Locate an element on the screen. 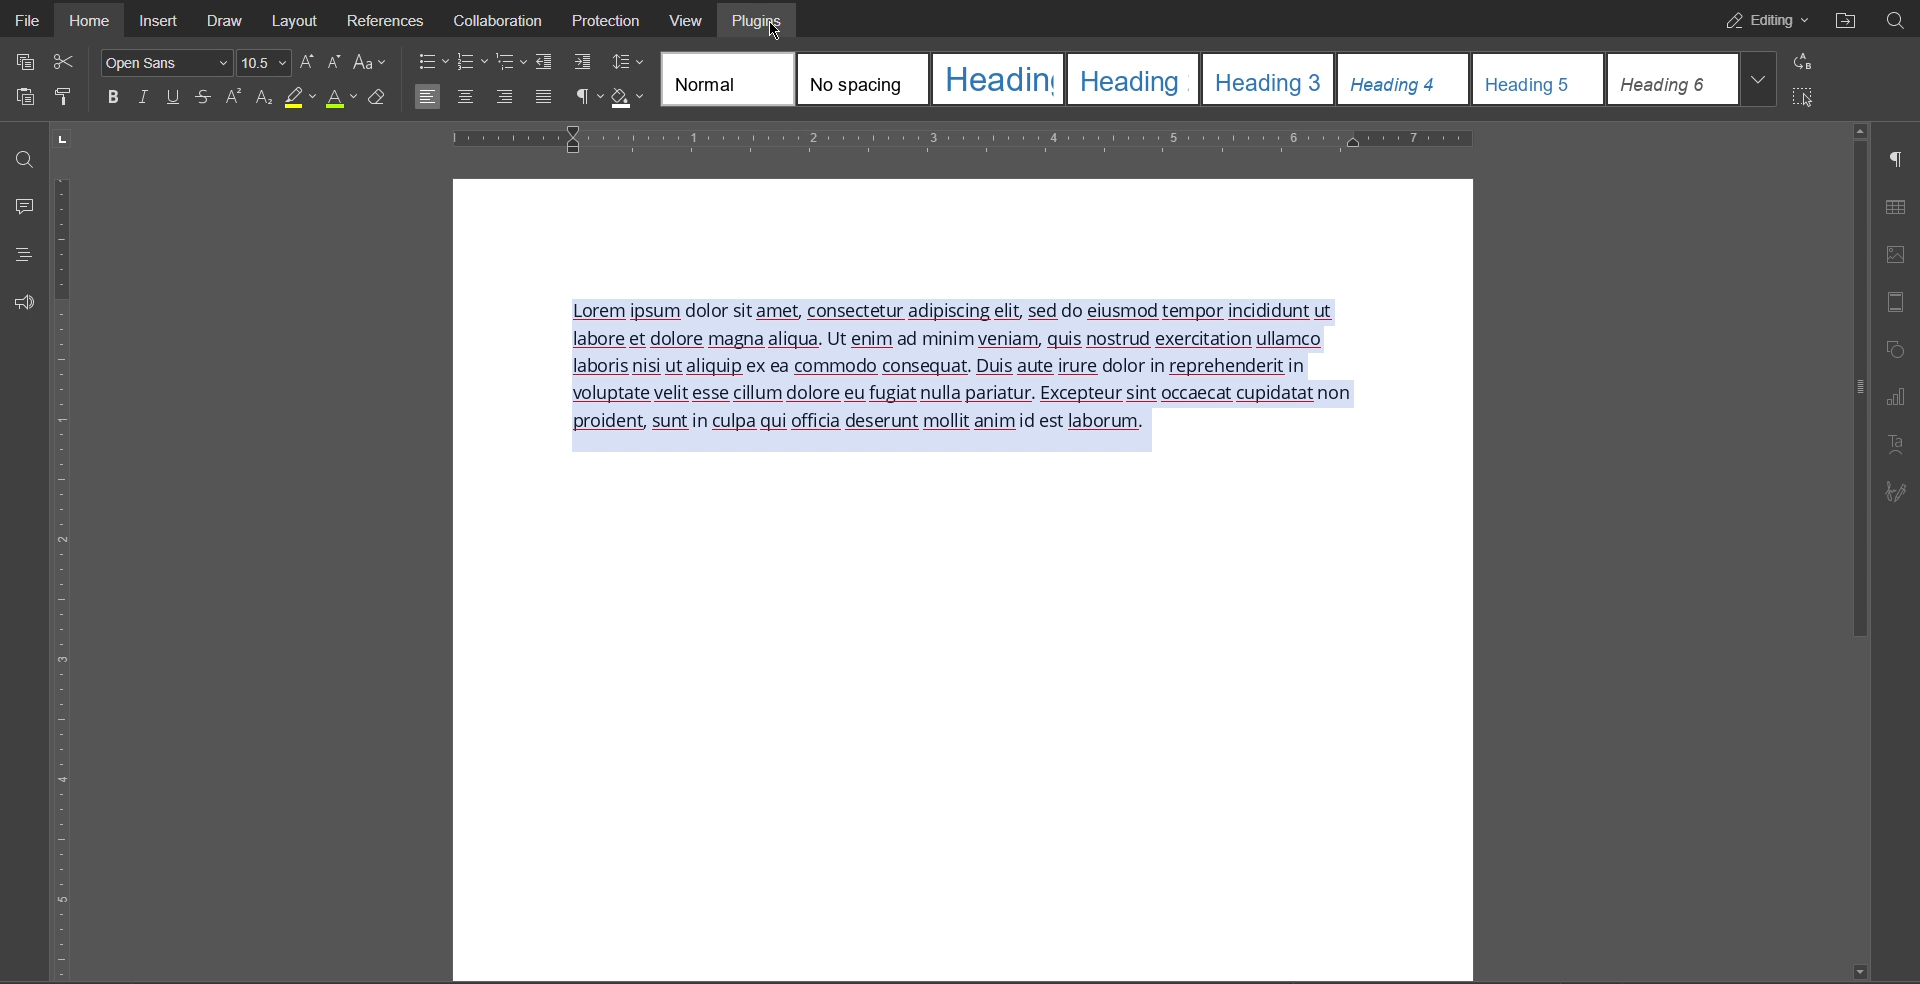 The image size is (1920, 984). Centre Align is located at coordinates (465, 98).